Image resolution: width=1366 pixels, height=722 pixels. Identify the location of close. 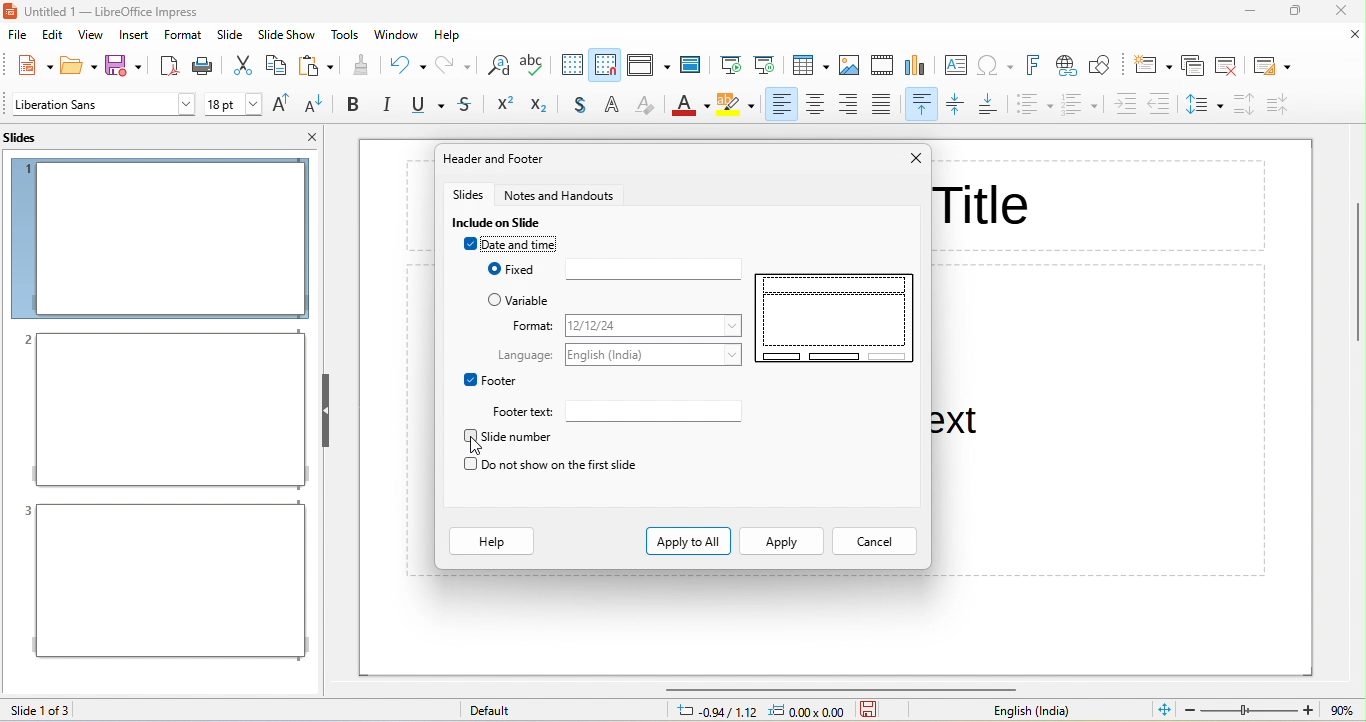
(1340, 12).